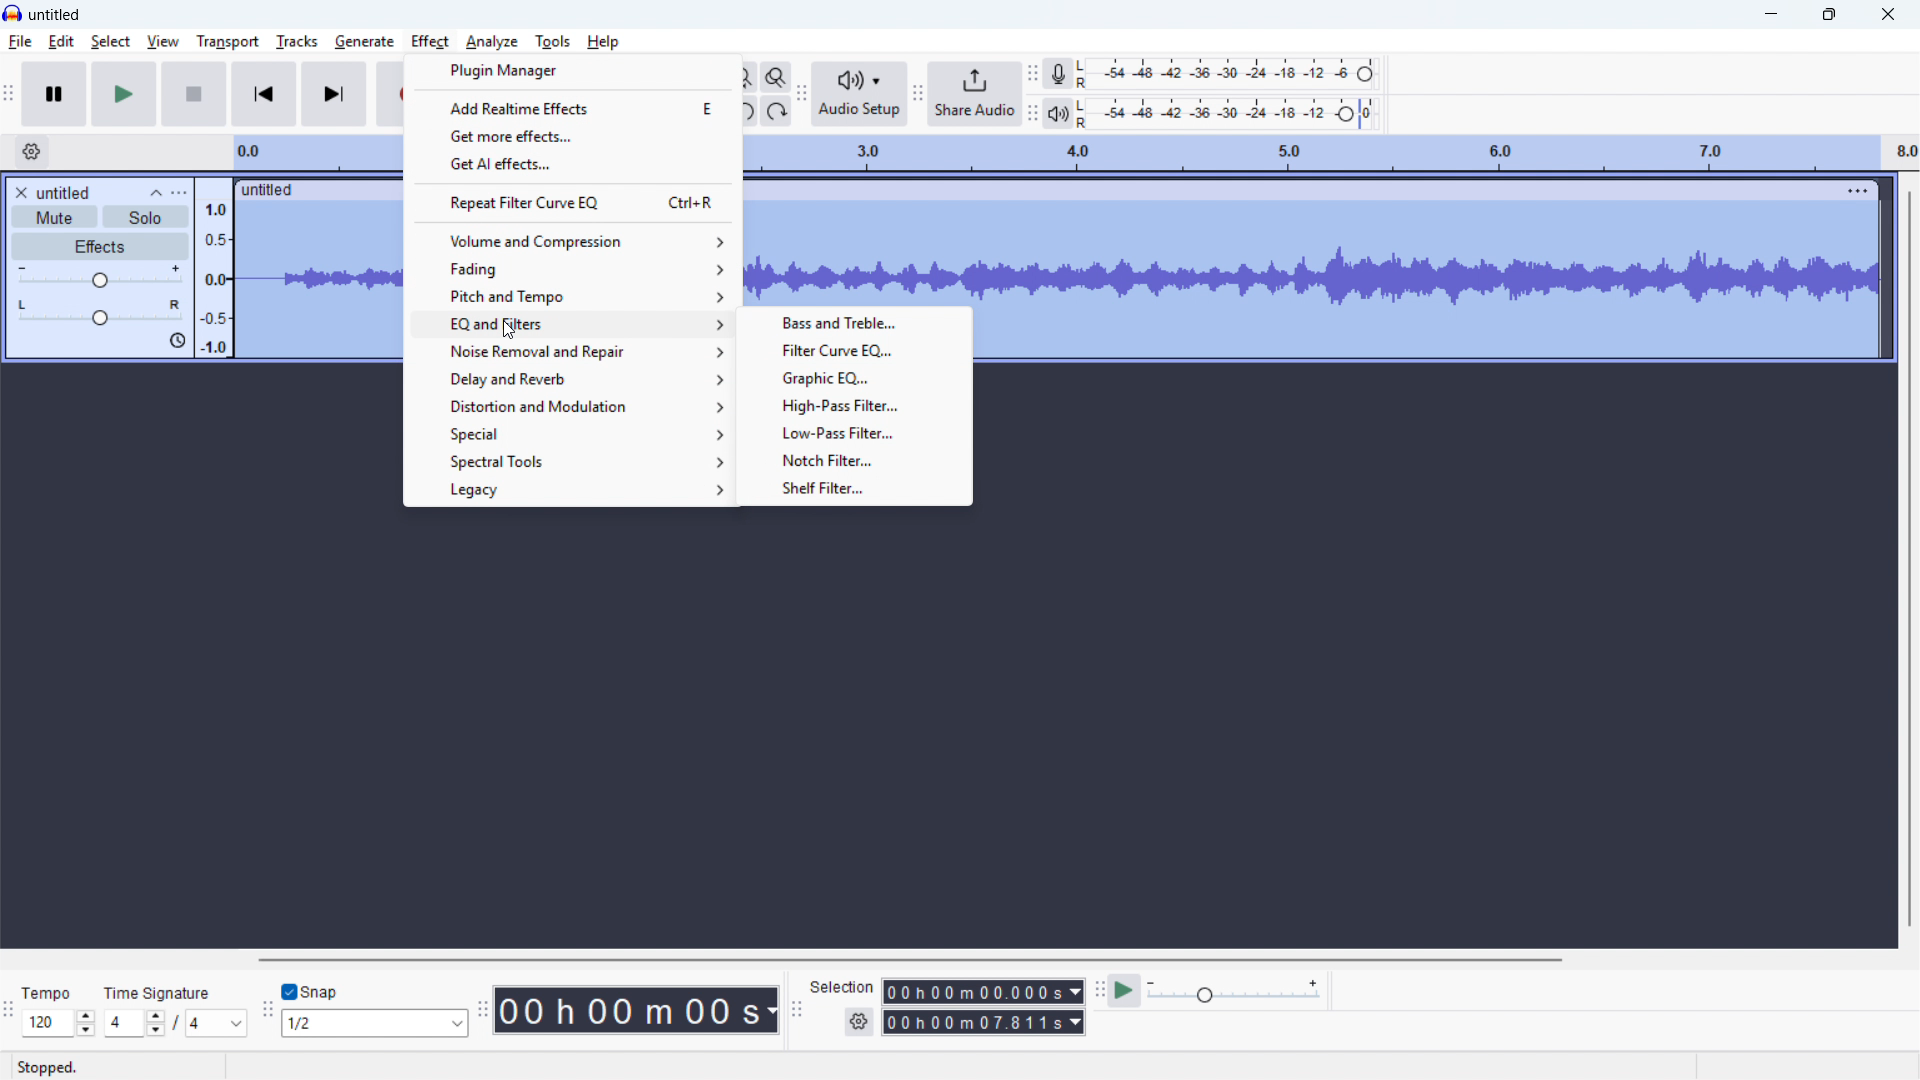 This screenshot has width=1920, height=1080. I want to click on tracks, so click(296, 41).